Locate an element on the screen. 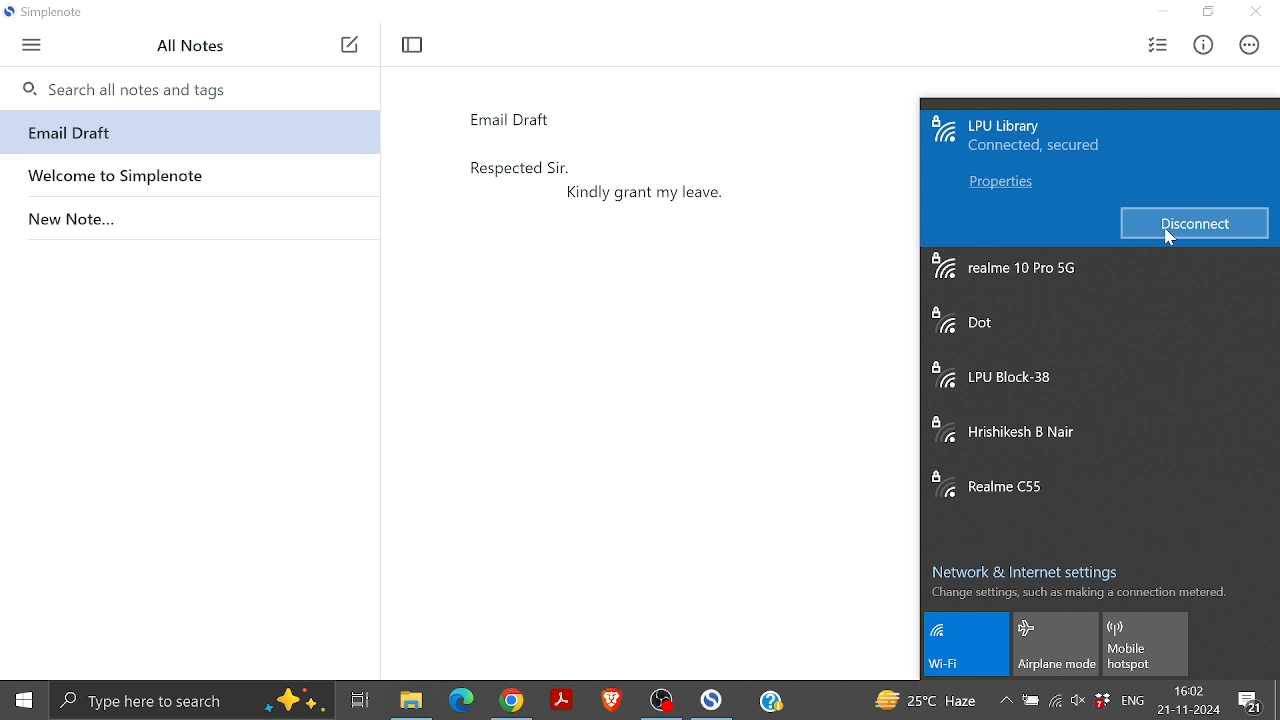 The height and width of the screenshot is (720, 1280). Weather is located at coordinates (926, 700).